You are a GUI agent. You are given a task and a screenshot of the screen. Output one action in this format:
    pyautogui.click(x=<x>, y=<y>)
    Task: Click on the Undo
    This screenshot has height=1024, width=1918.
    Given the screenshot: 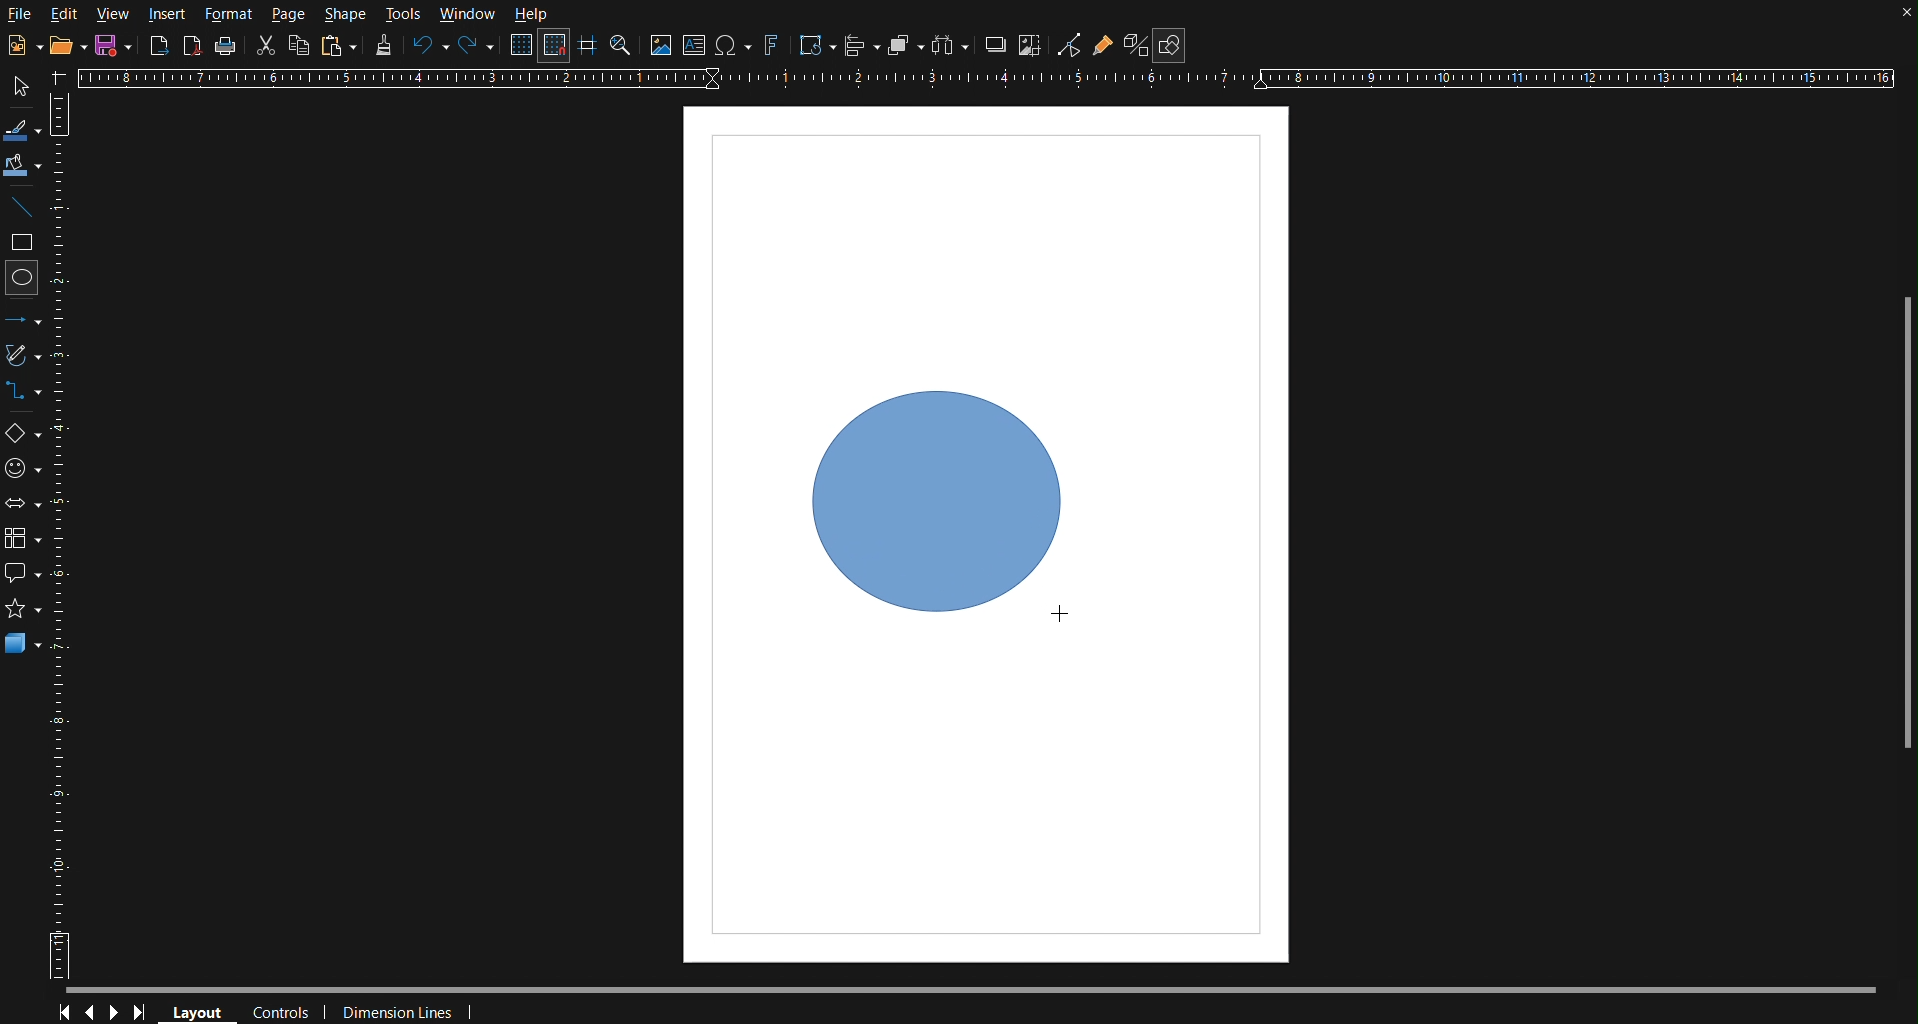 What is the action you would take?
    pyautogui.click(x=430, y=49)
    